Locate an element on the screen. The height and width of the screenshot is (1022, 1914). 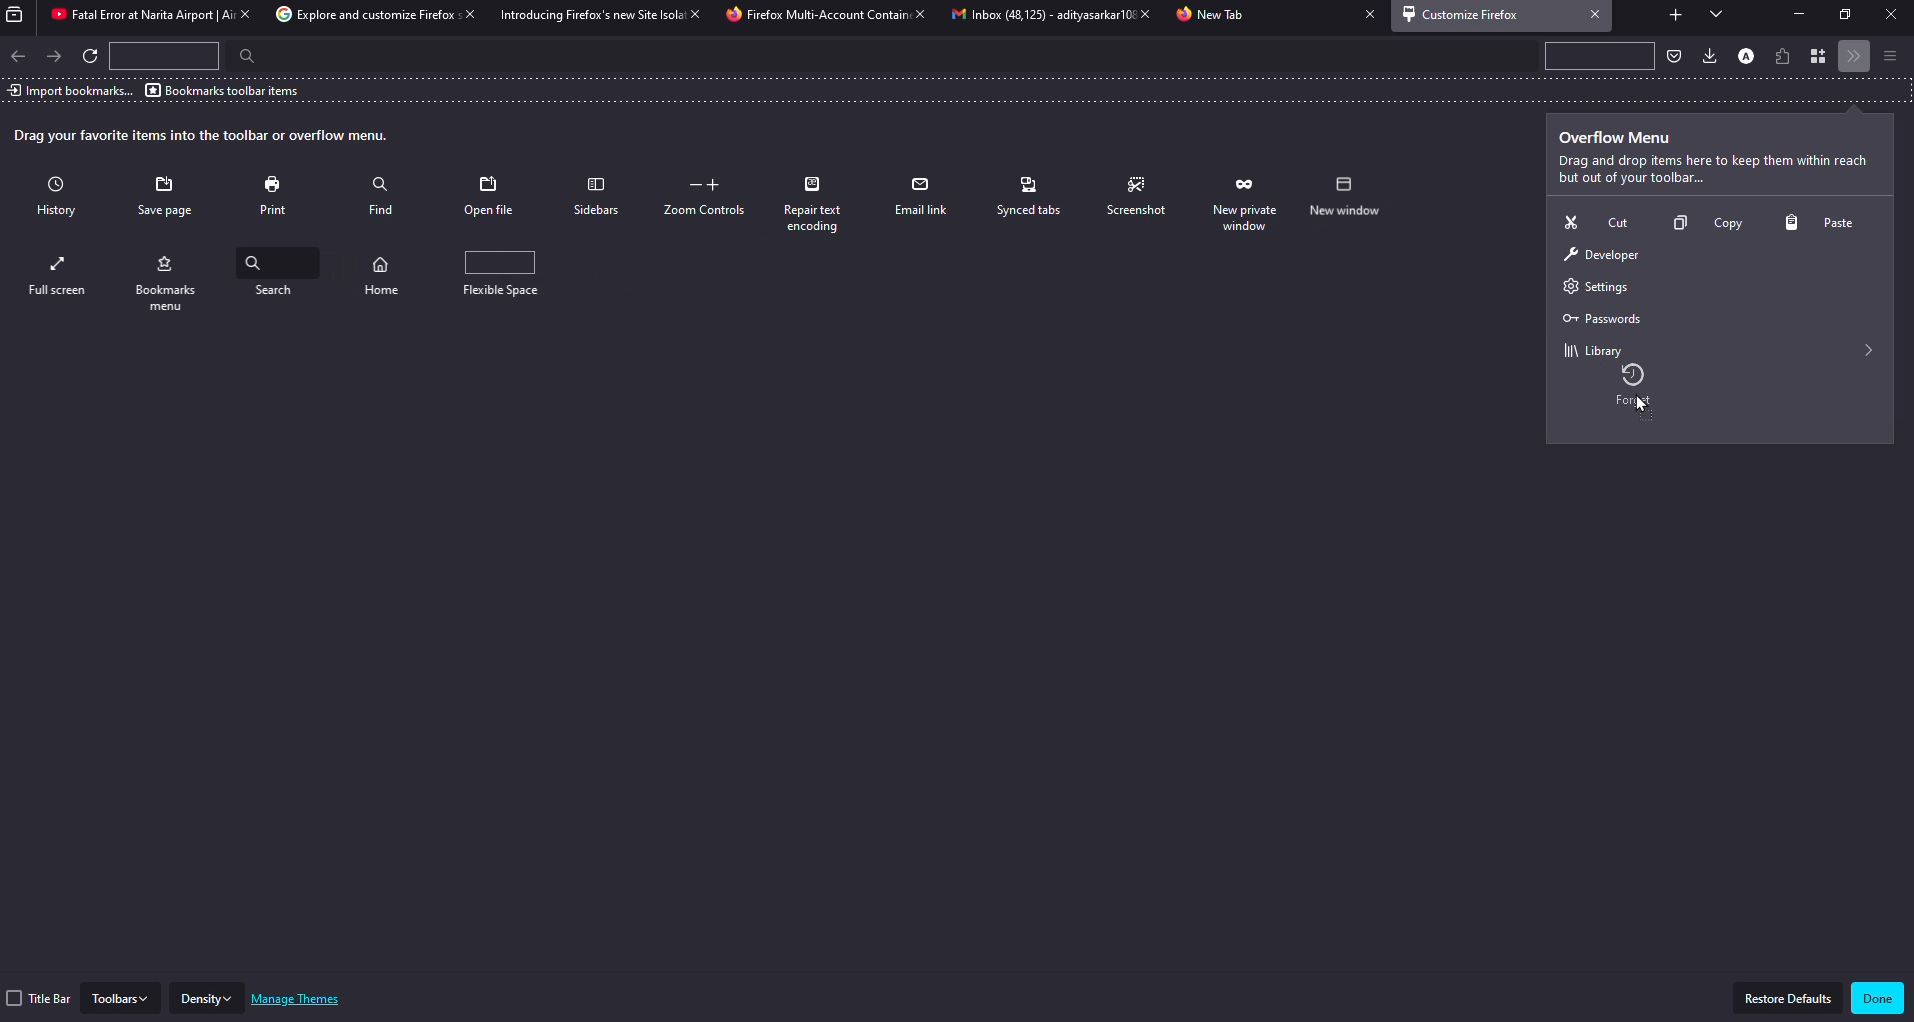
bookmarks menu is located at coordinates (277, 278).